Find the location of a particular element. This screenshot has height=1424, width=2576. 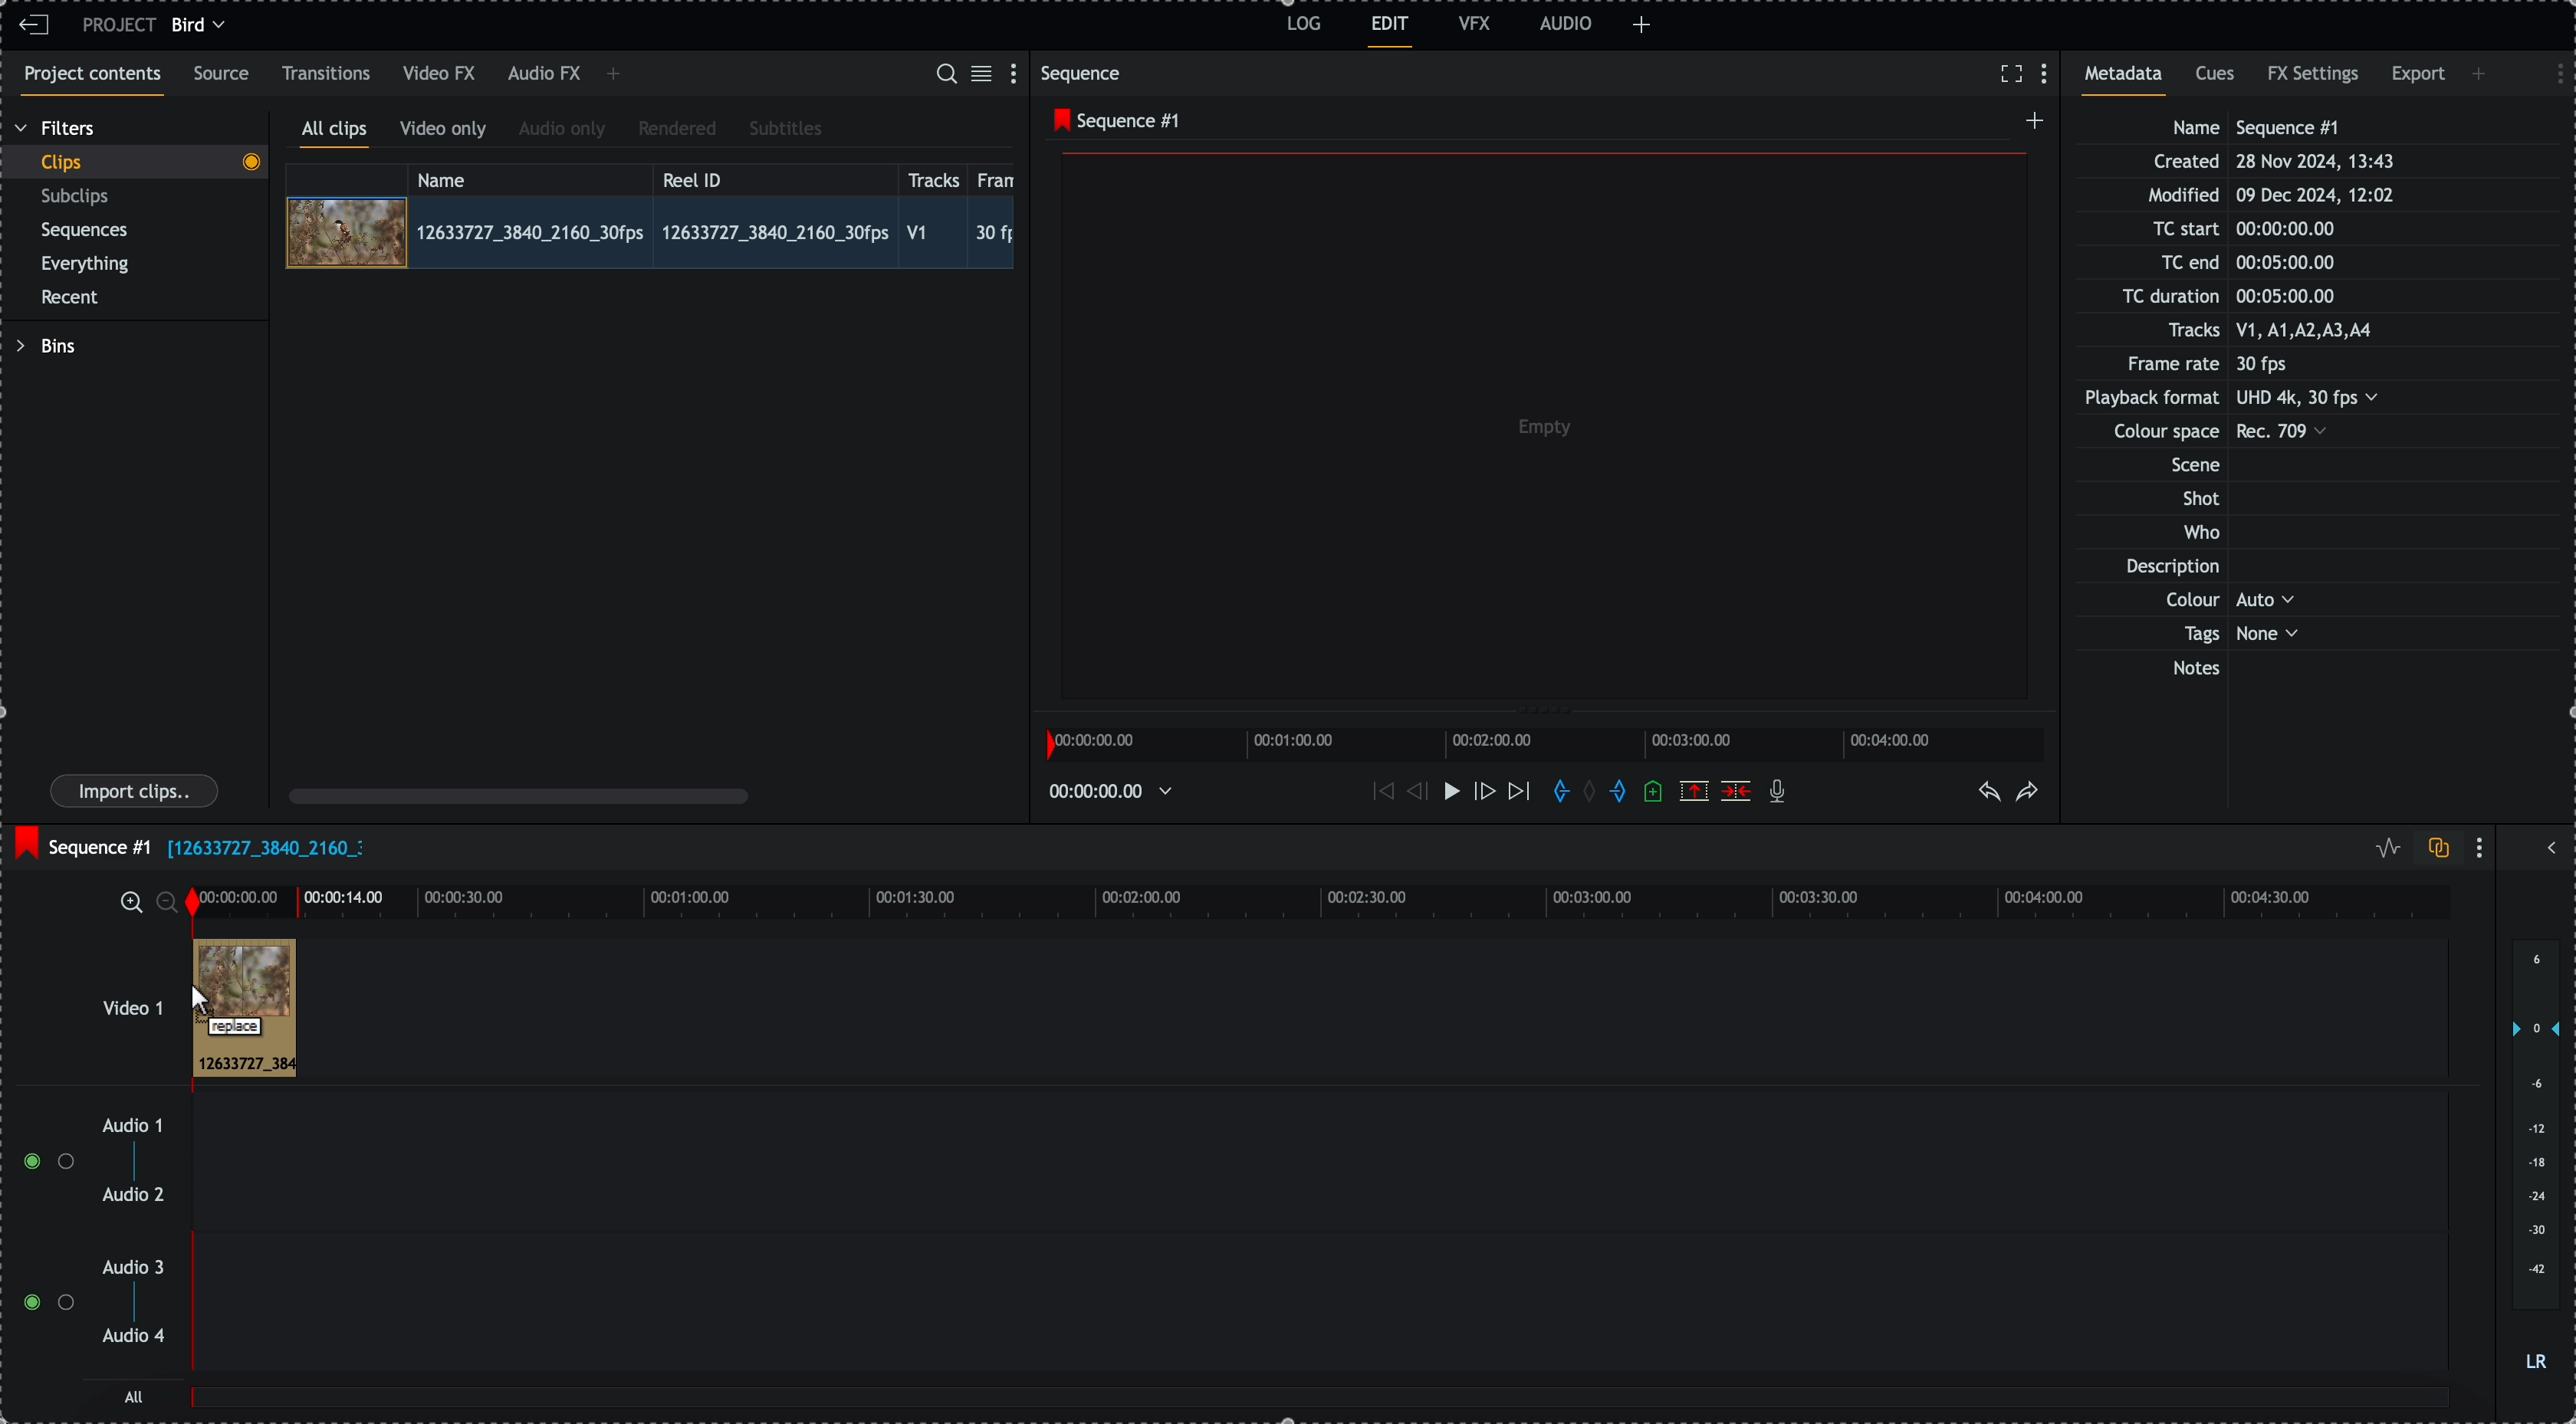

project contents is located at coordinates (88, 81).